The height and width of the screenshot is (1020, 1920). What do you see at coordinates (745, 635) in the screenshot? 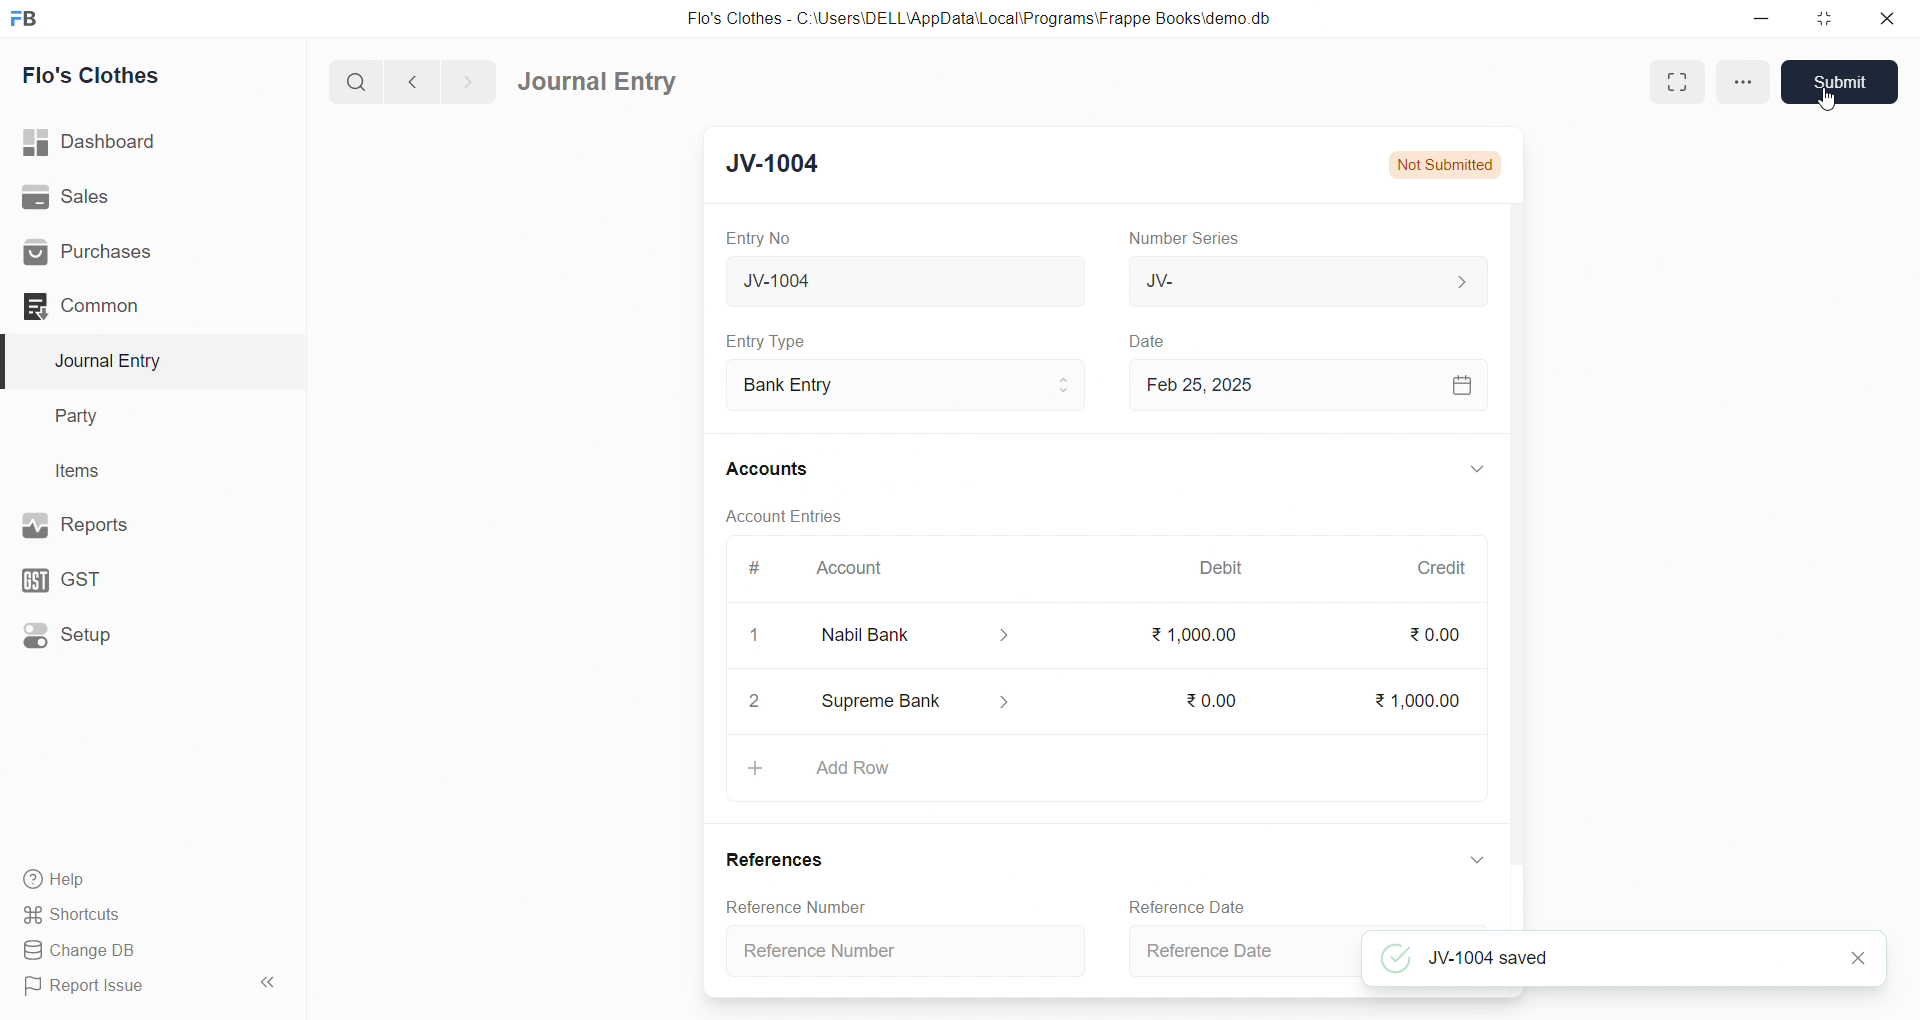
I see `1` at bounding box center [745, 635].